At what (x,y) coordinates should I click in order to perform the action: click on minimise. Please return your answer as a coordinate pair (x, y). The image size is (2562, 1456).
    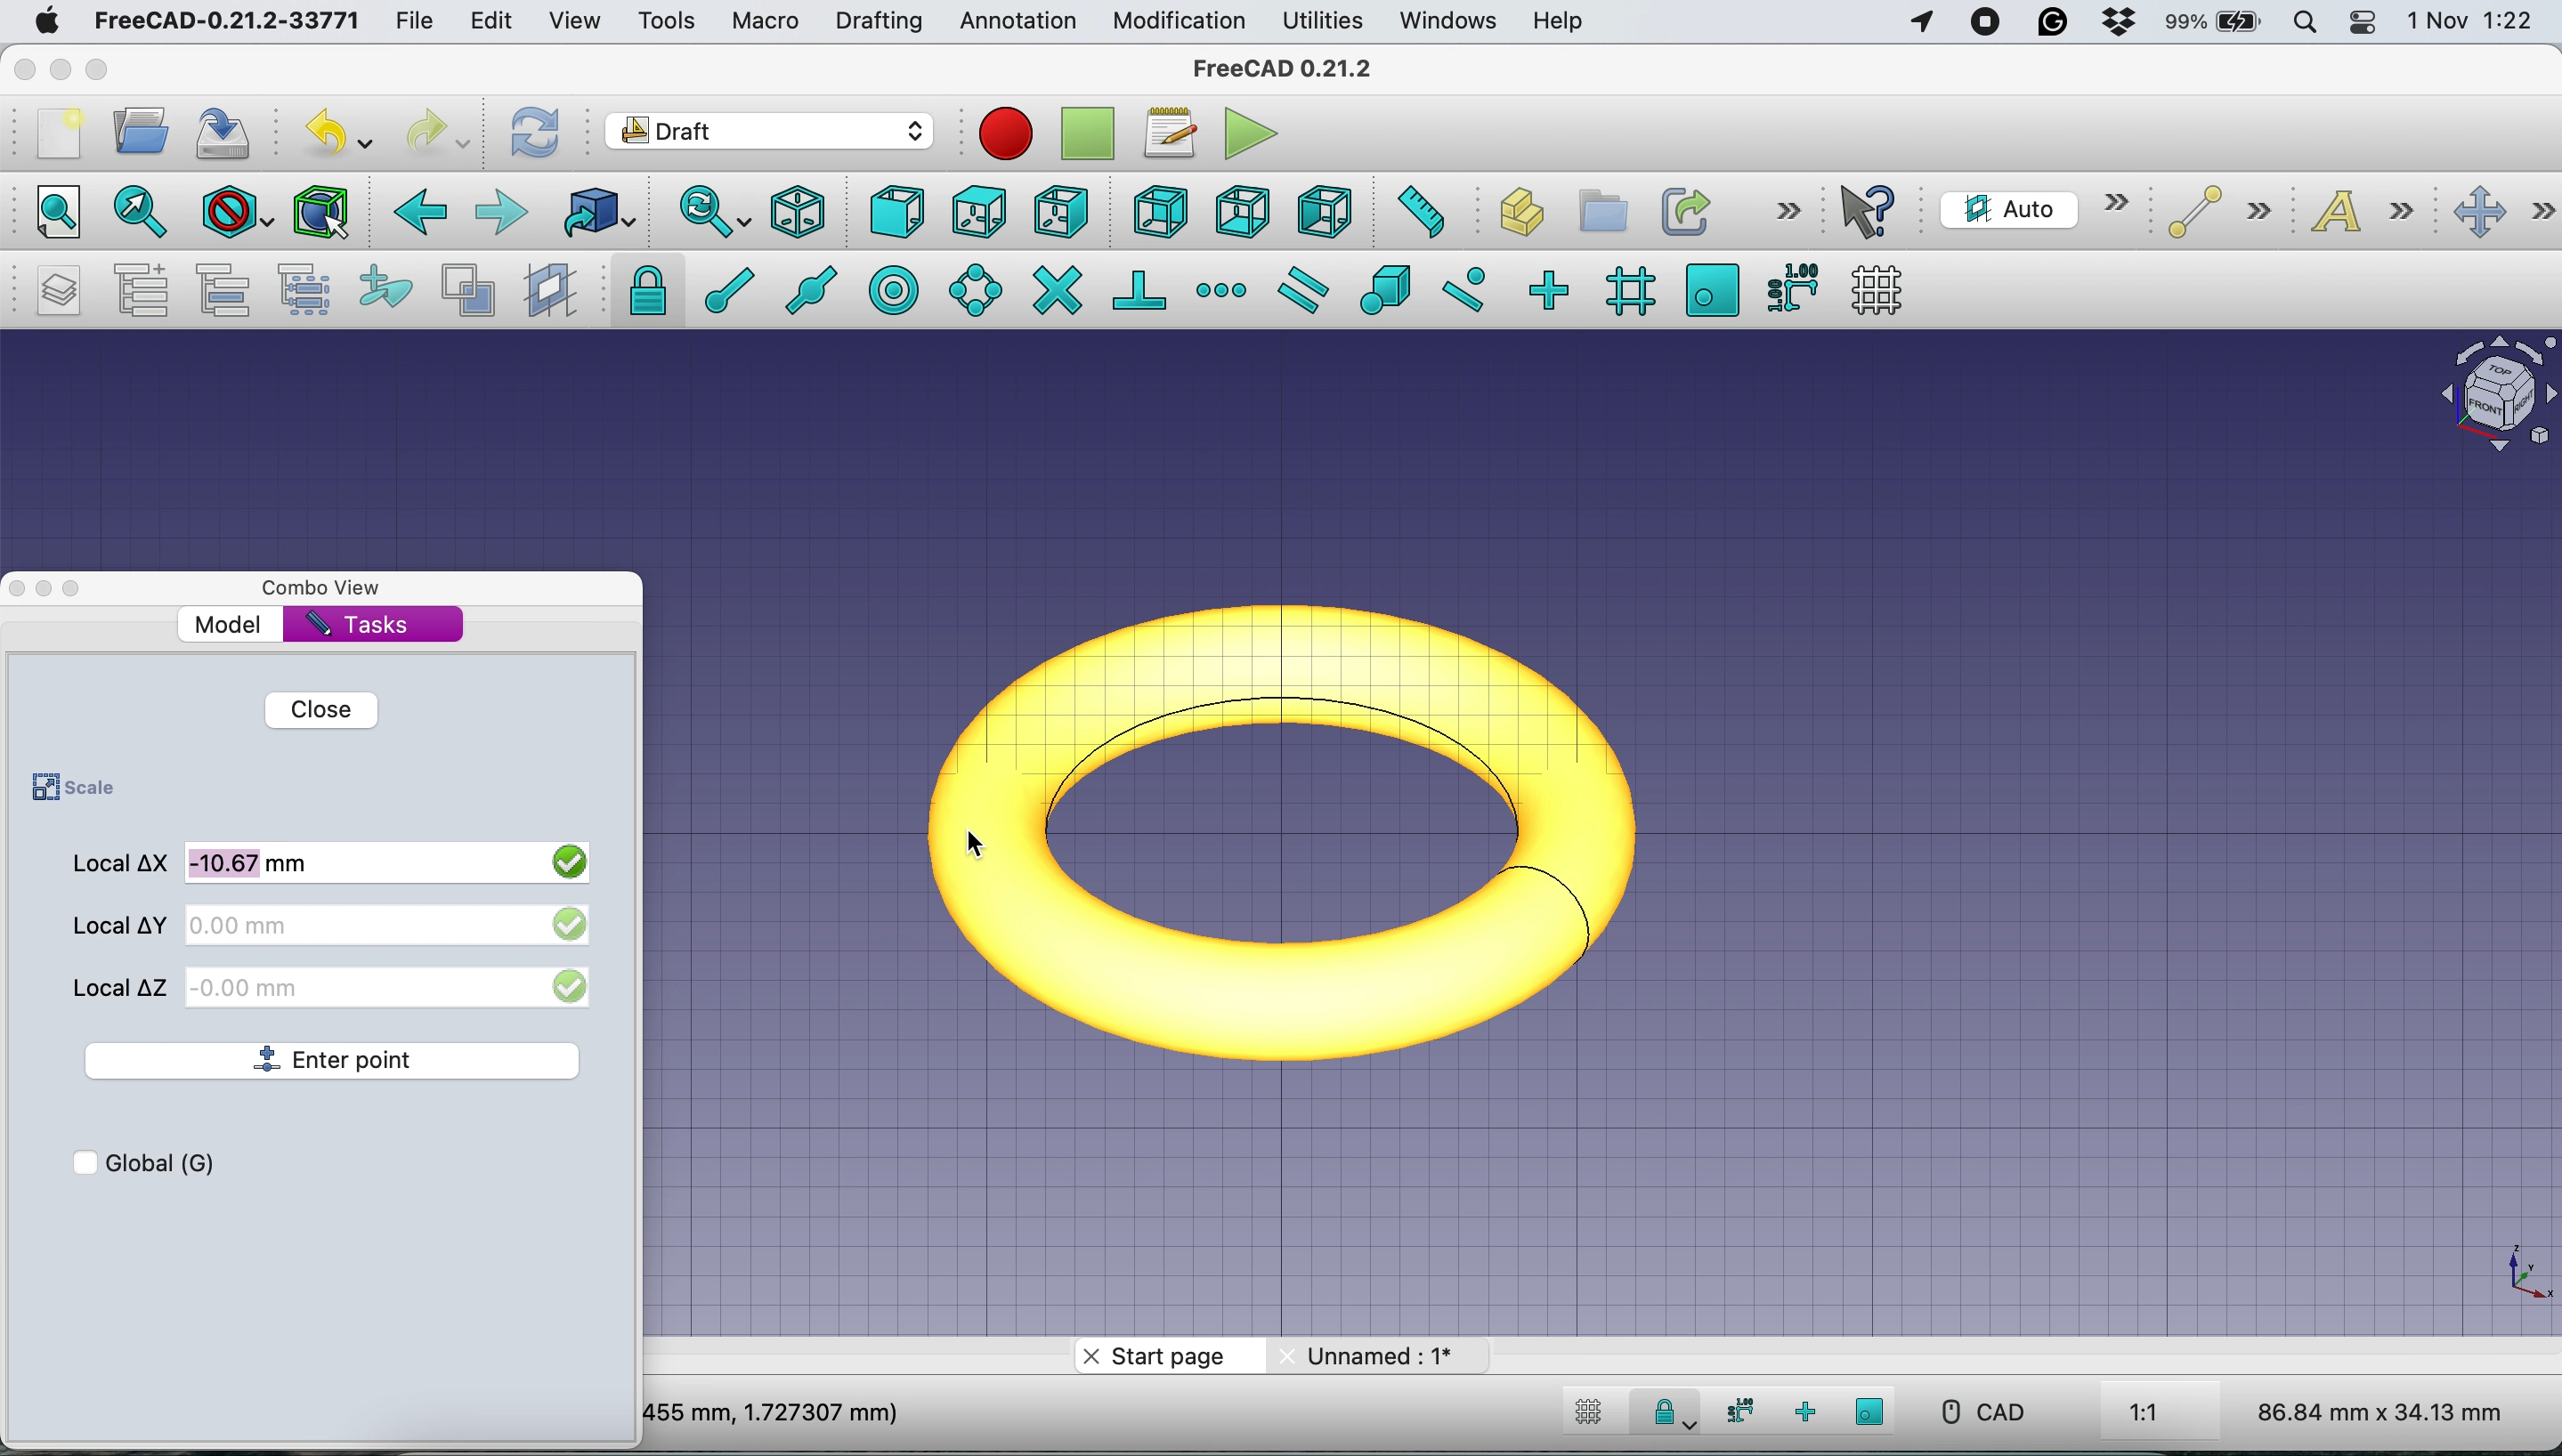
    Looking at the image, I should click on (60, 64).